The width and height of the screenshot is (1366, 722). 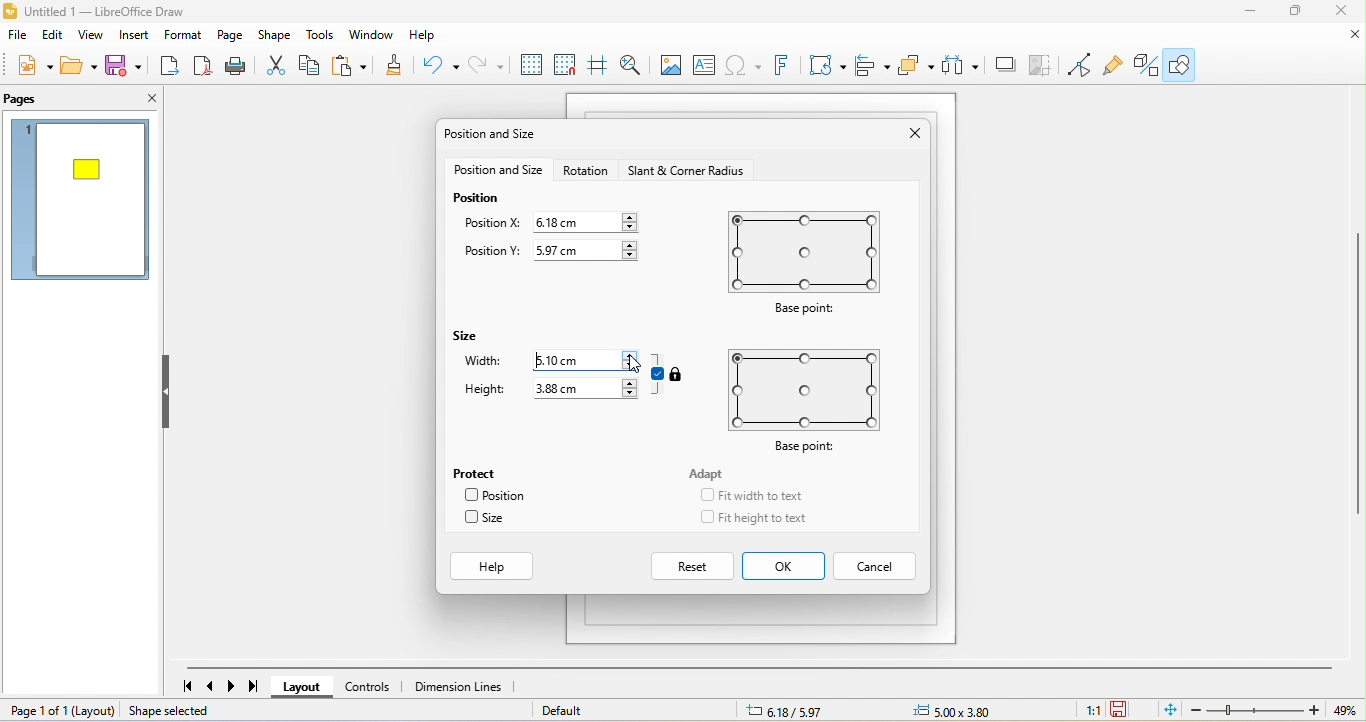 I want to click on view, so click(x=93, y=35).